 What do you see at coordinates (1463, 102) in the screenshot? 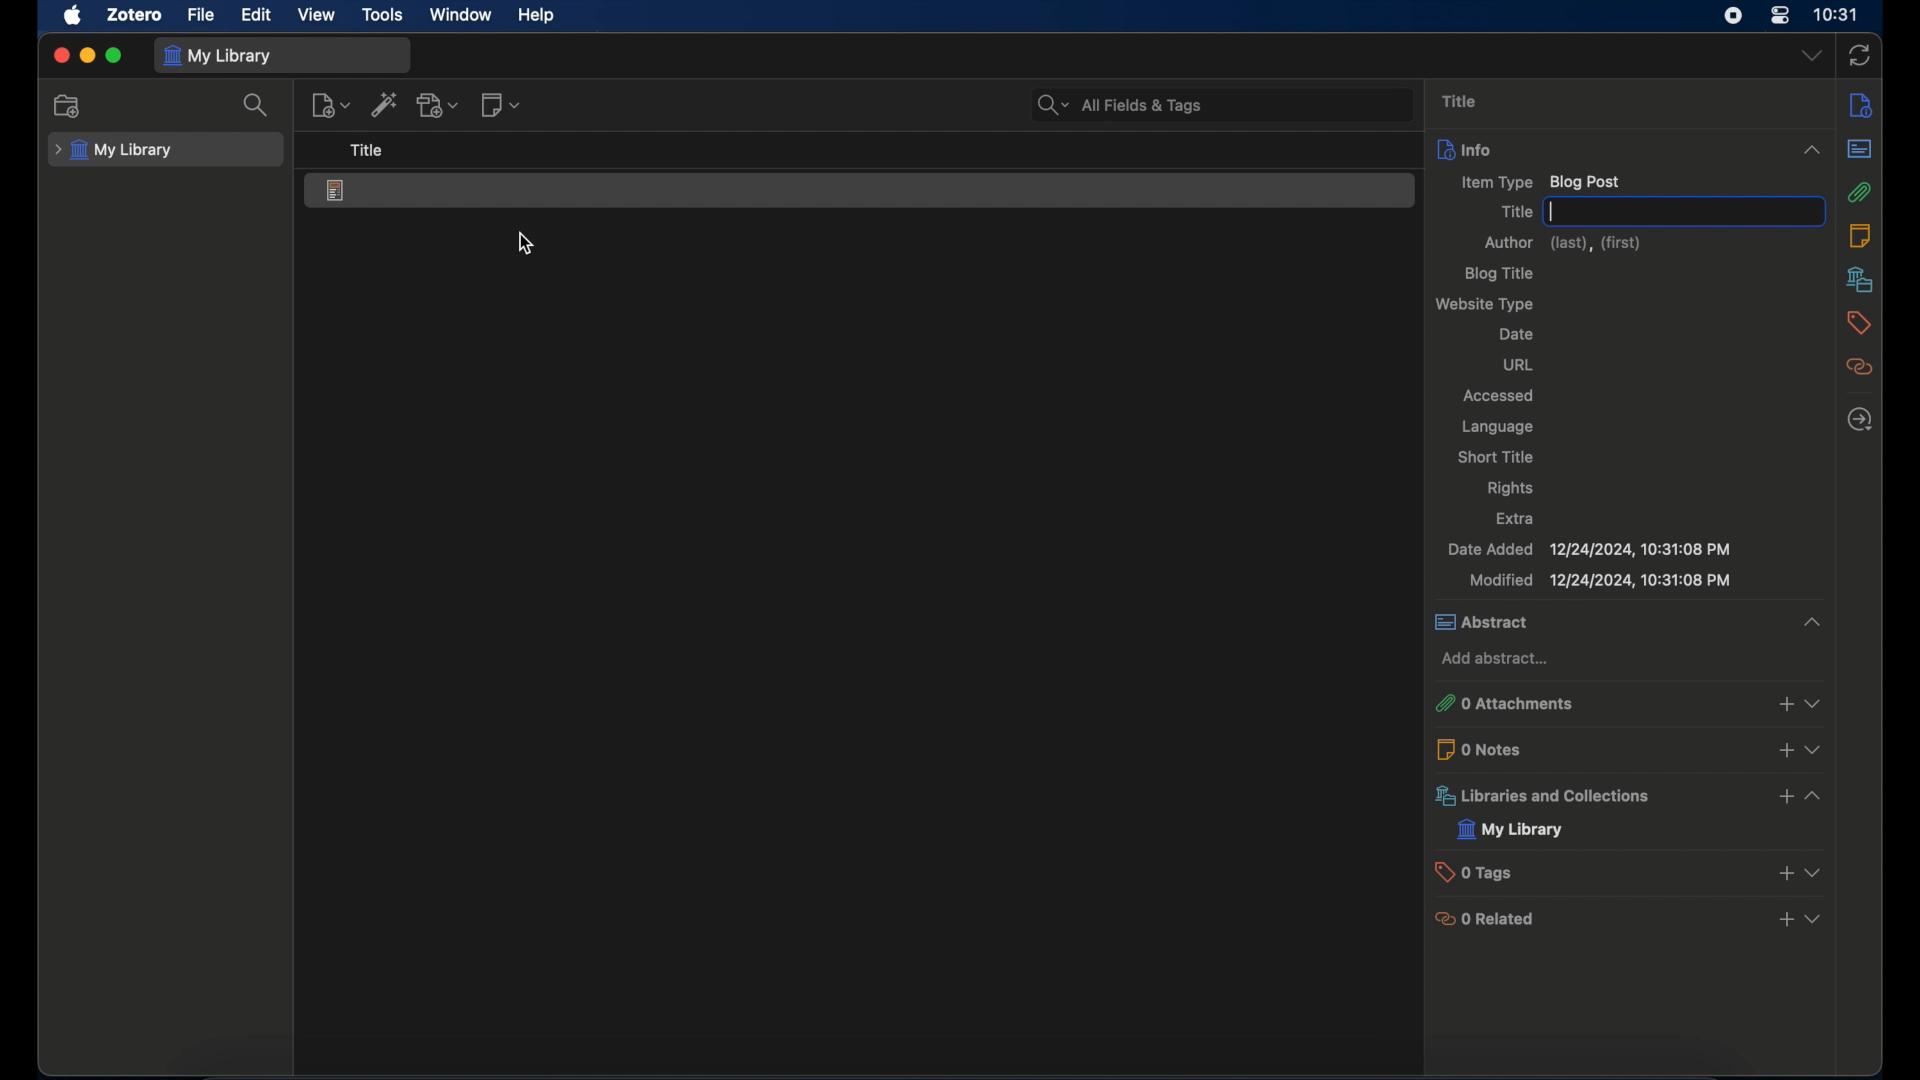
I see `title` at bounding box center [1463, 102].